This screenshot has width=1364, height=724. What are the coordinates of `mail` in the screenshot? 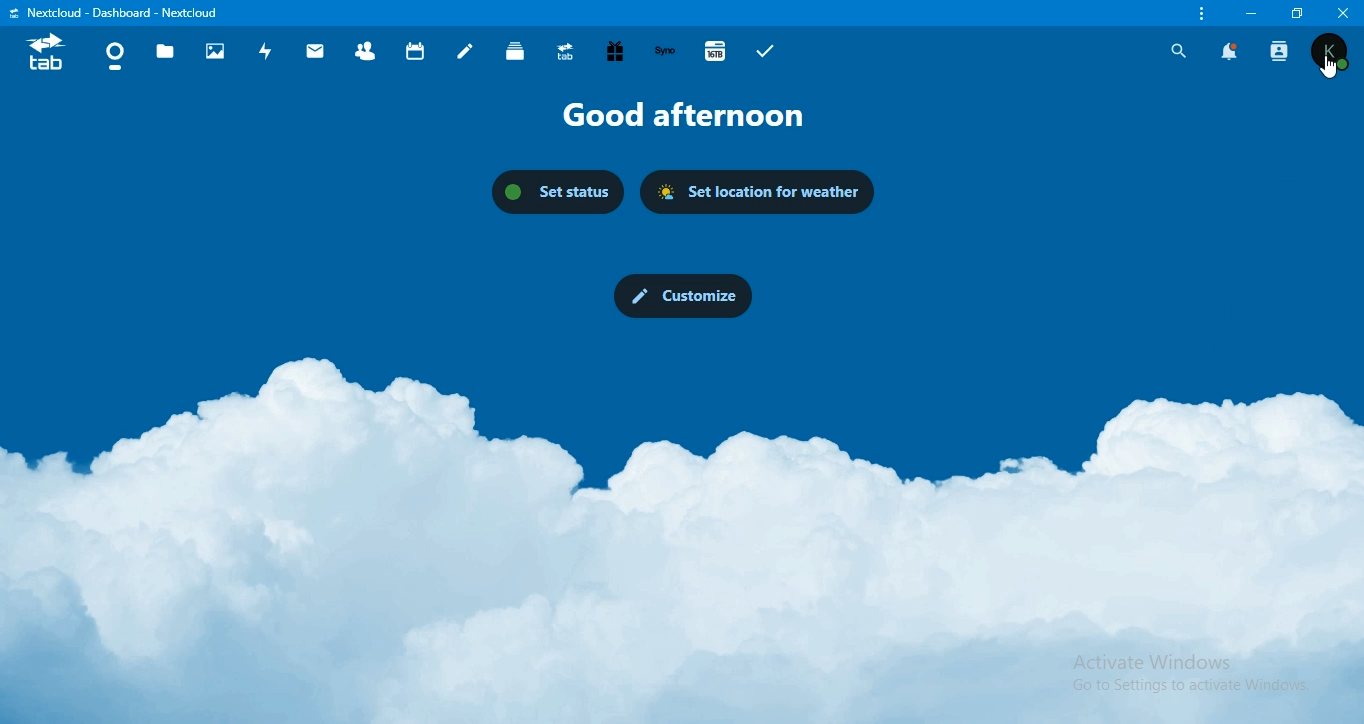 It's located at (315, 54).